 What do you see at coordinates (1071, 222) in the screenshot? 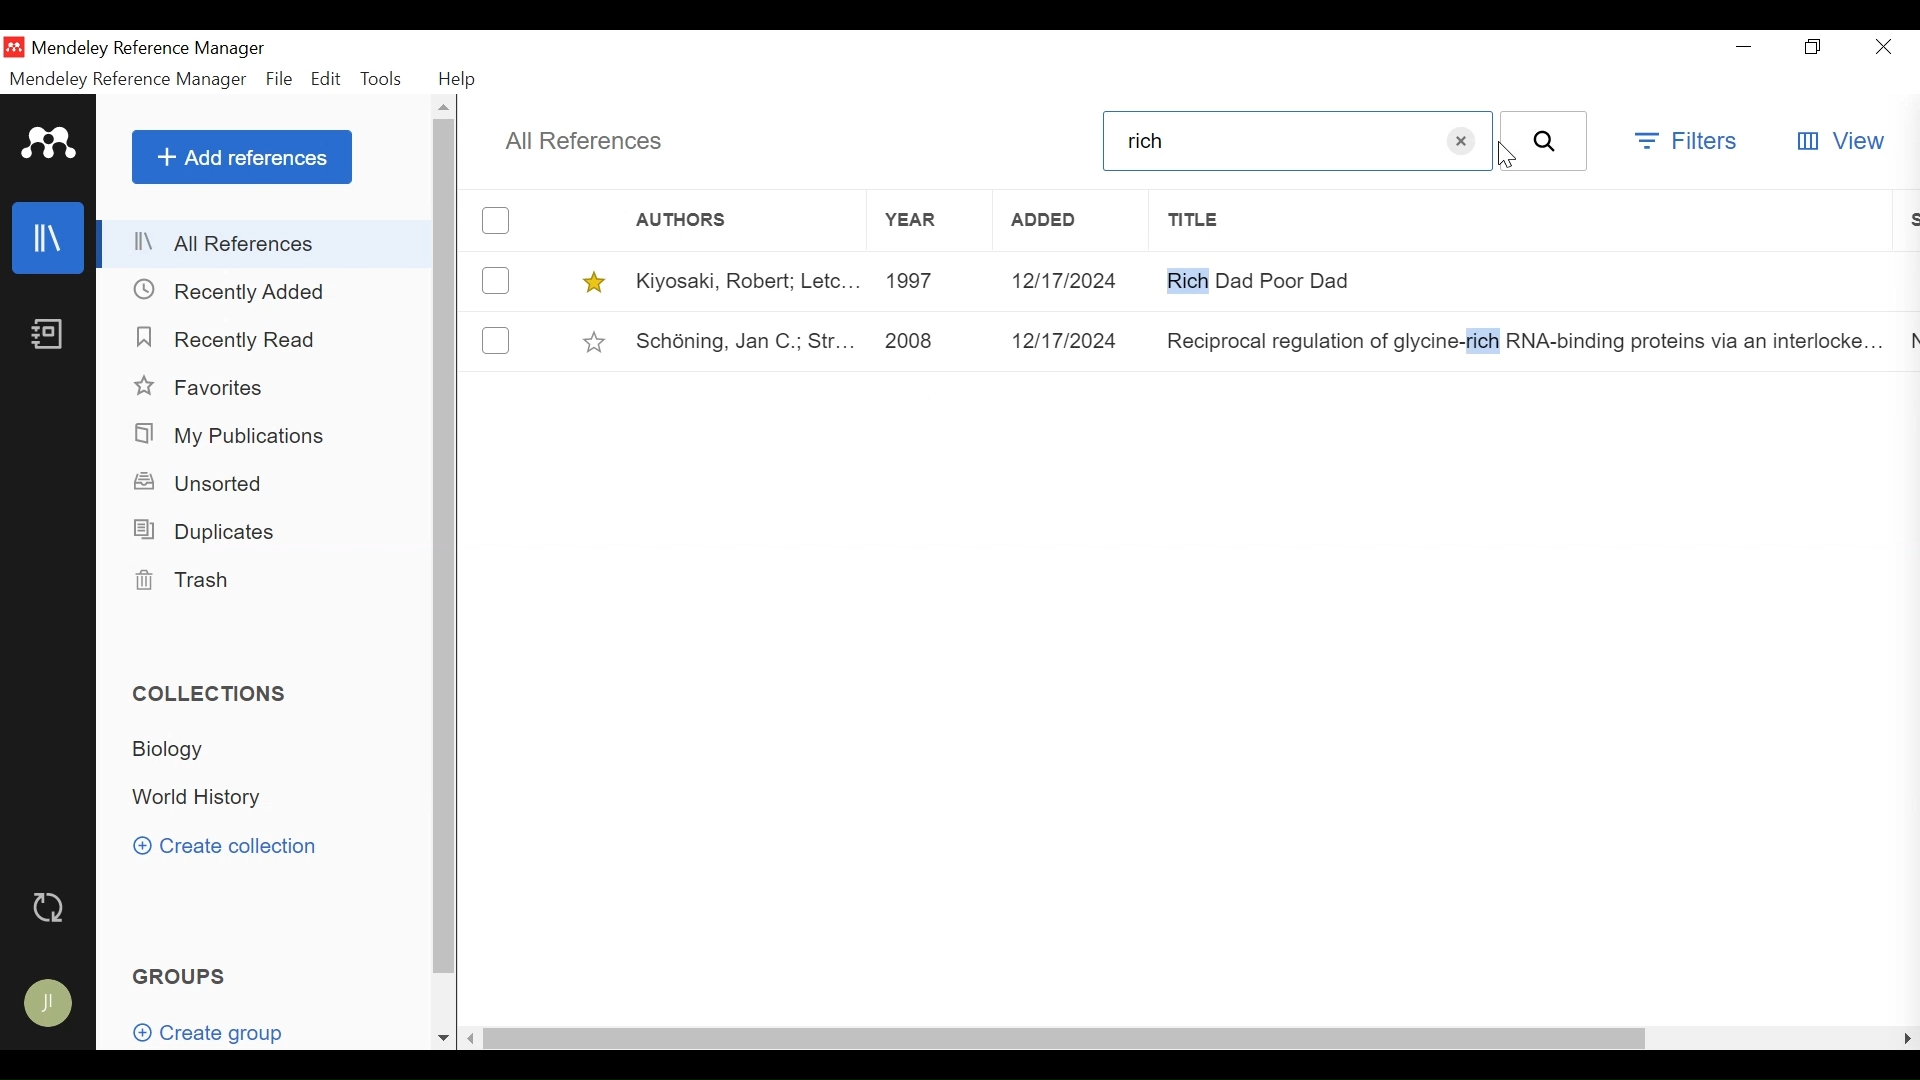
I see `Added` at bounding box center [1071, 222].